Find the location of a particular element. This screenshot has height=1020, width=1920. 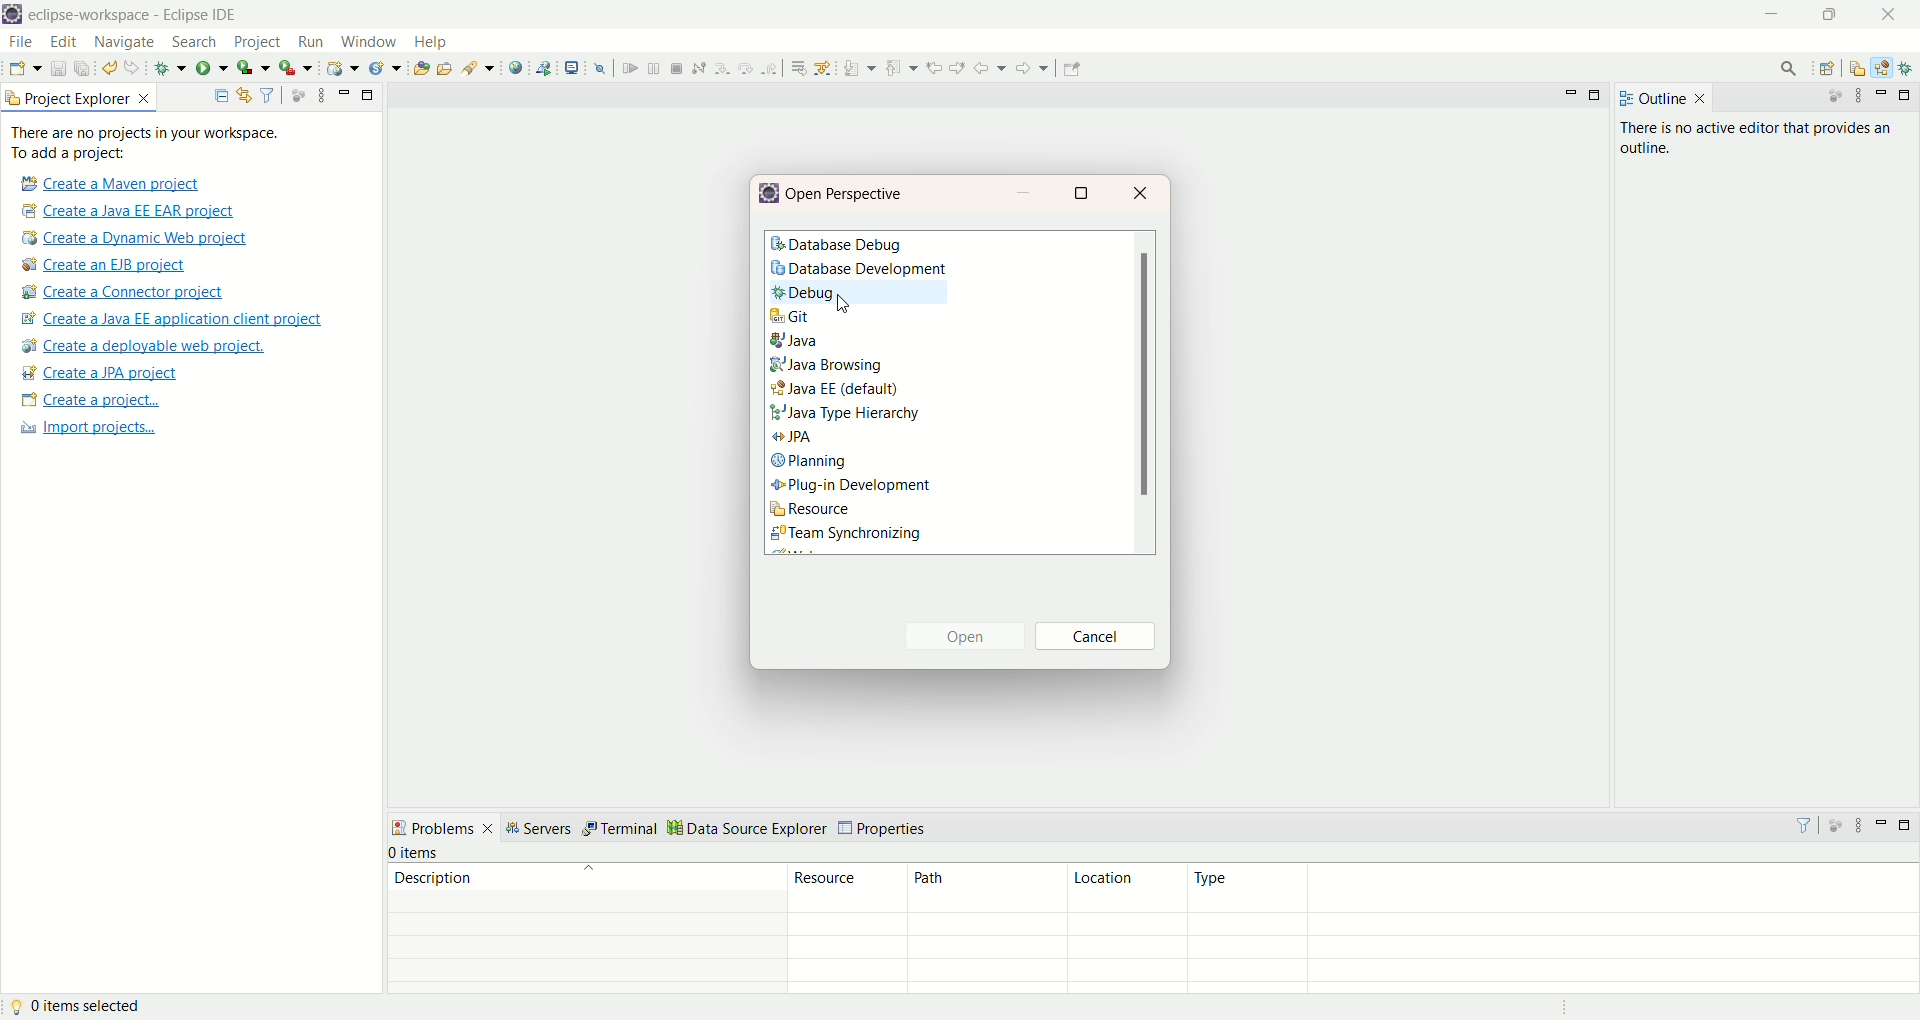

open task is located at coordinates (444, 67).